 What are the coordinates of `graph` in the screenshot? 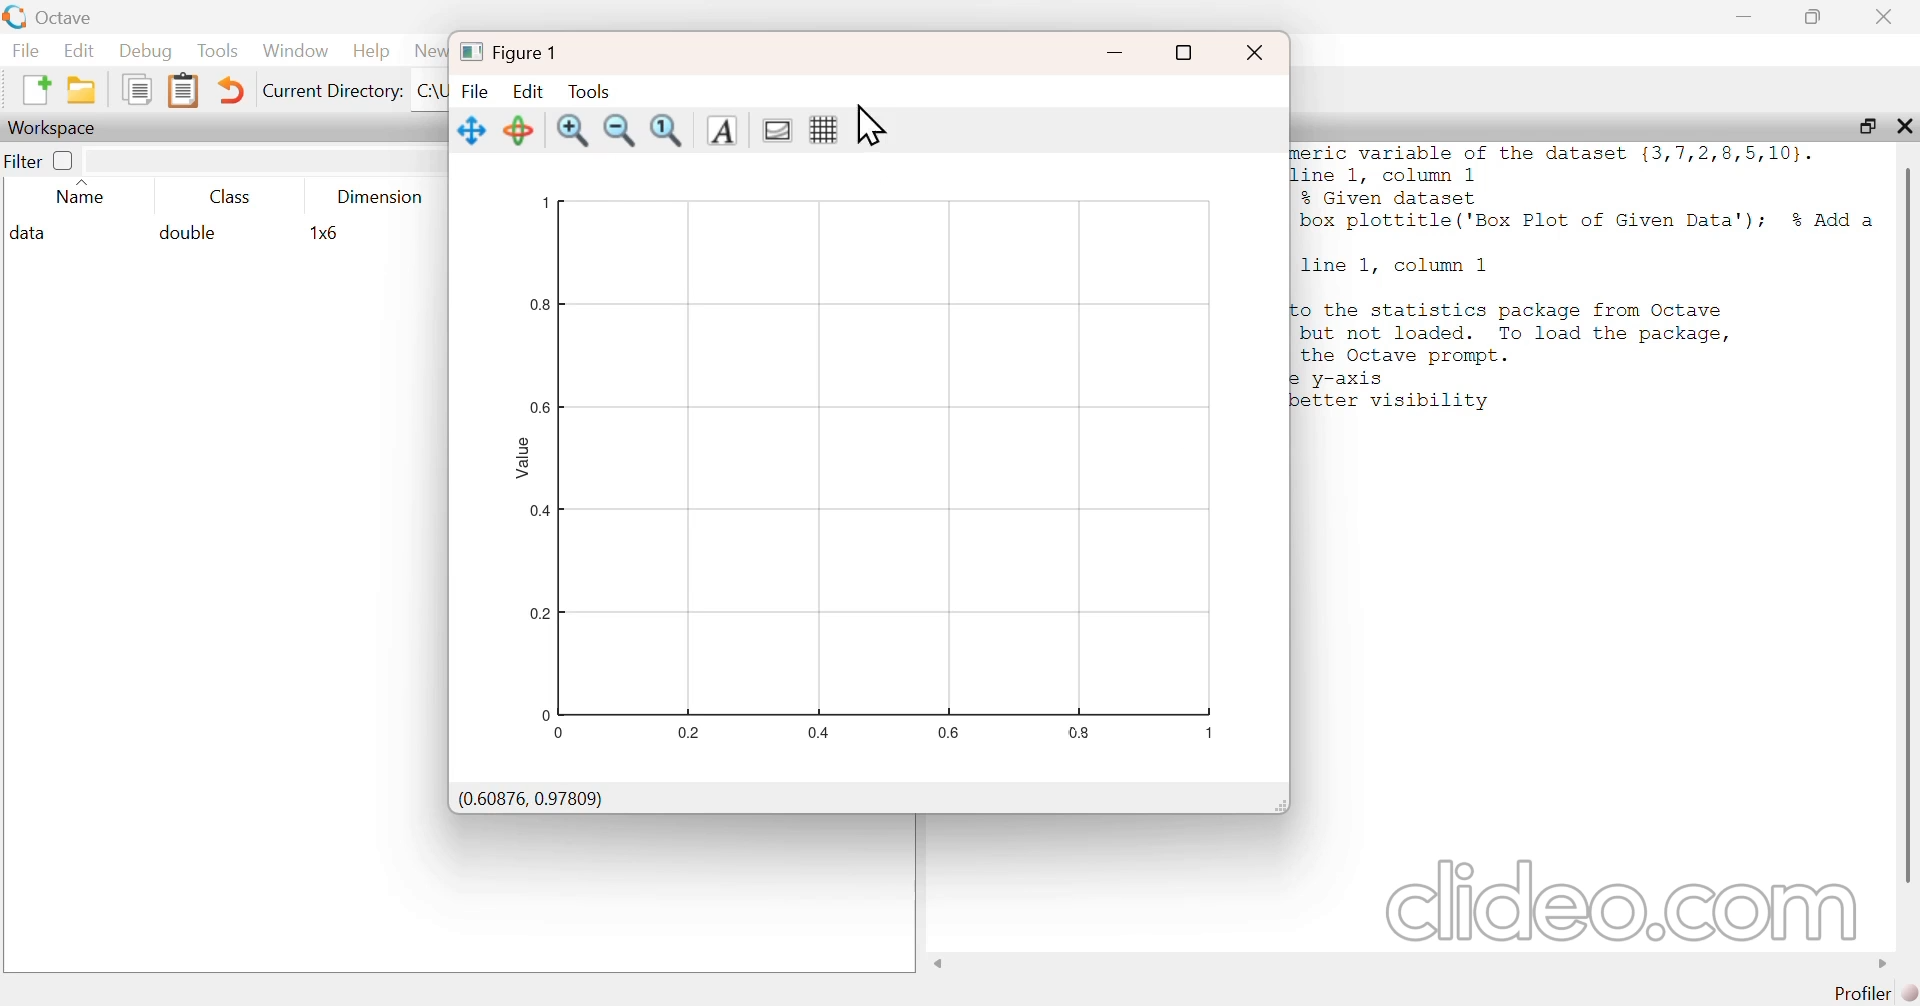 It's located at (869, 470).